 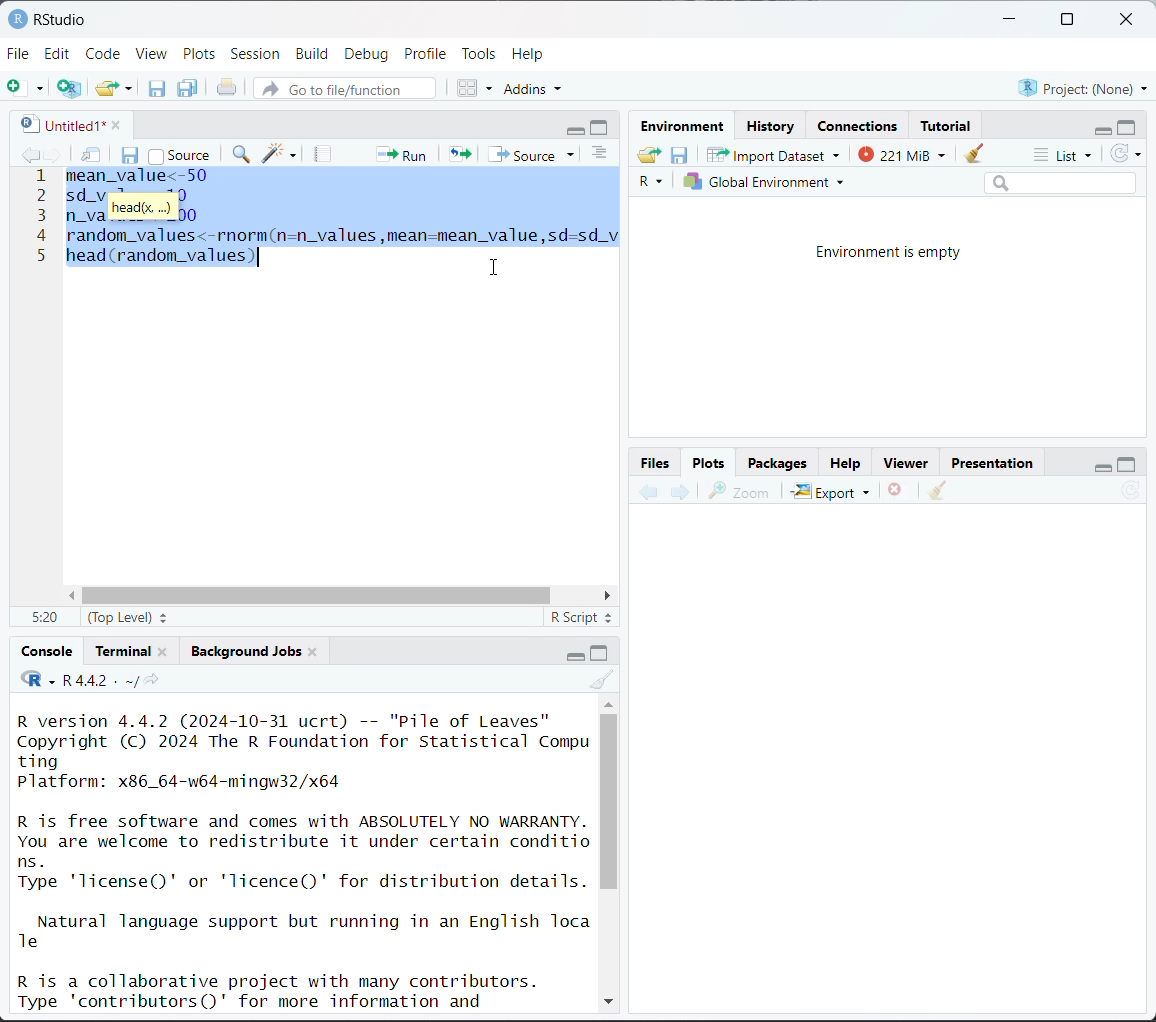 I want to click on View, so click(x=152, y=55).